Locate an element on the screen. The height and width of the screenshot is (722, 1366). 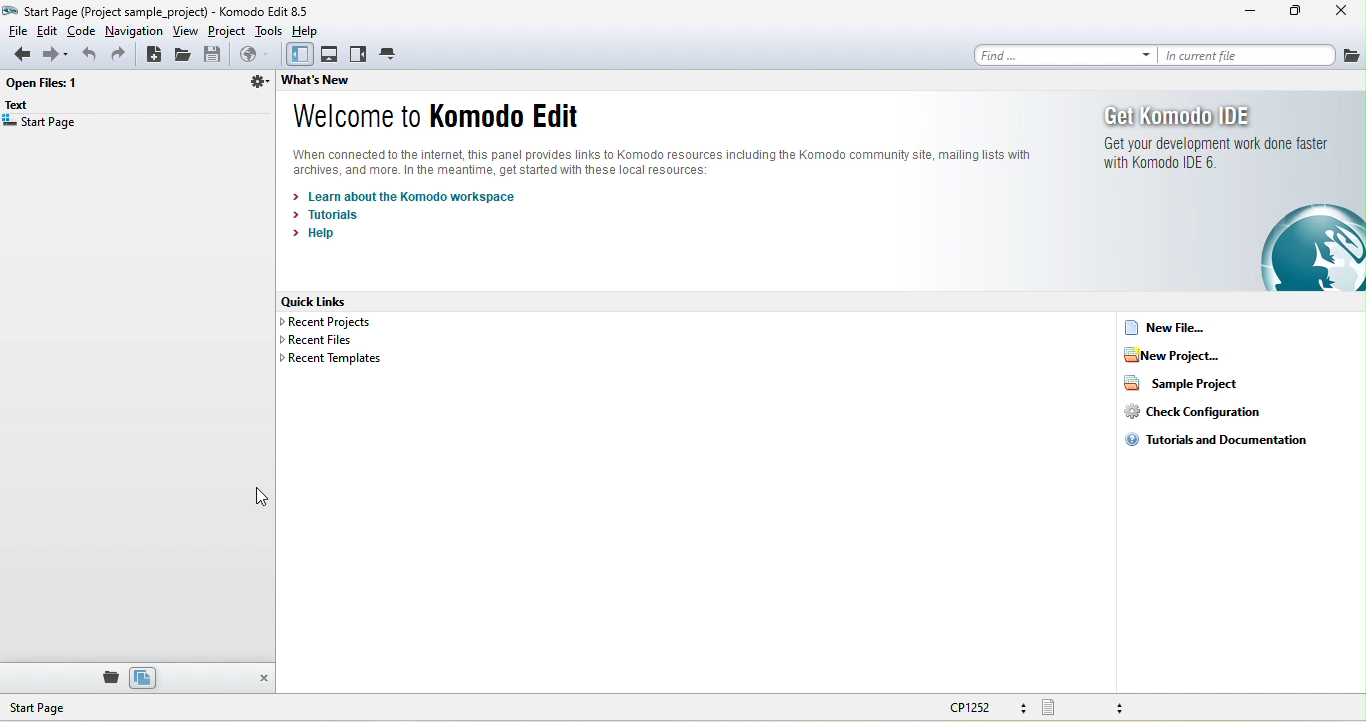
quick lines is located at coordinates (328, 302).